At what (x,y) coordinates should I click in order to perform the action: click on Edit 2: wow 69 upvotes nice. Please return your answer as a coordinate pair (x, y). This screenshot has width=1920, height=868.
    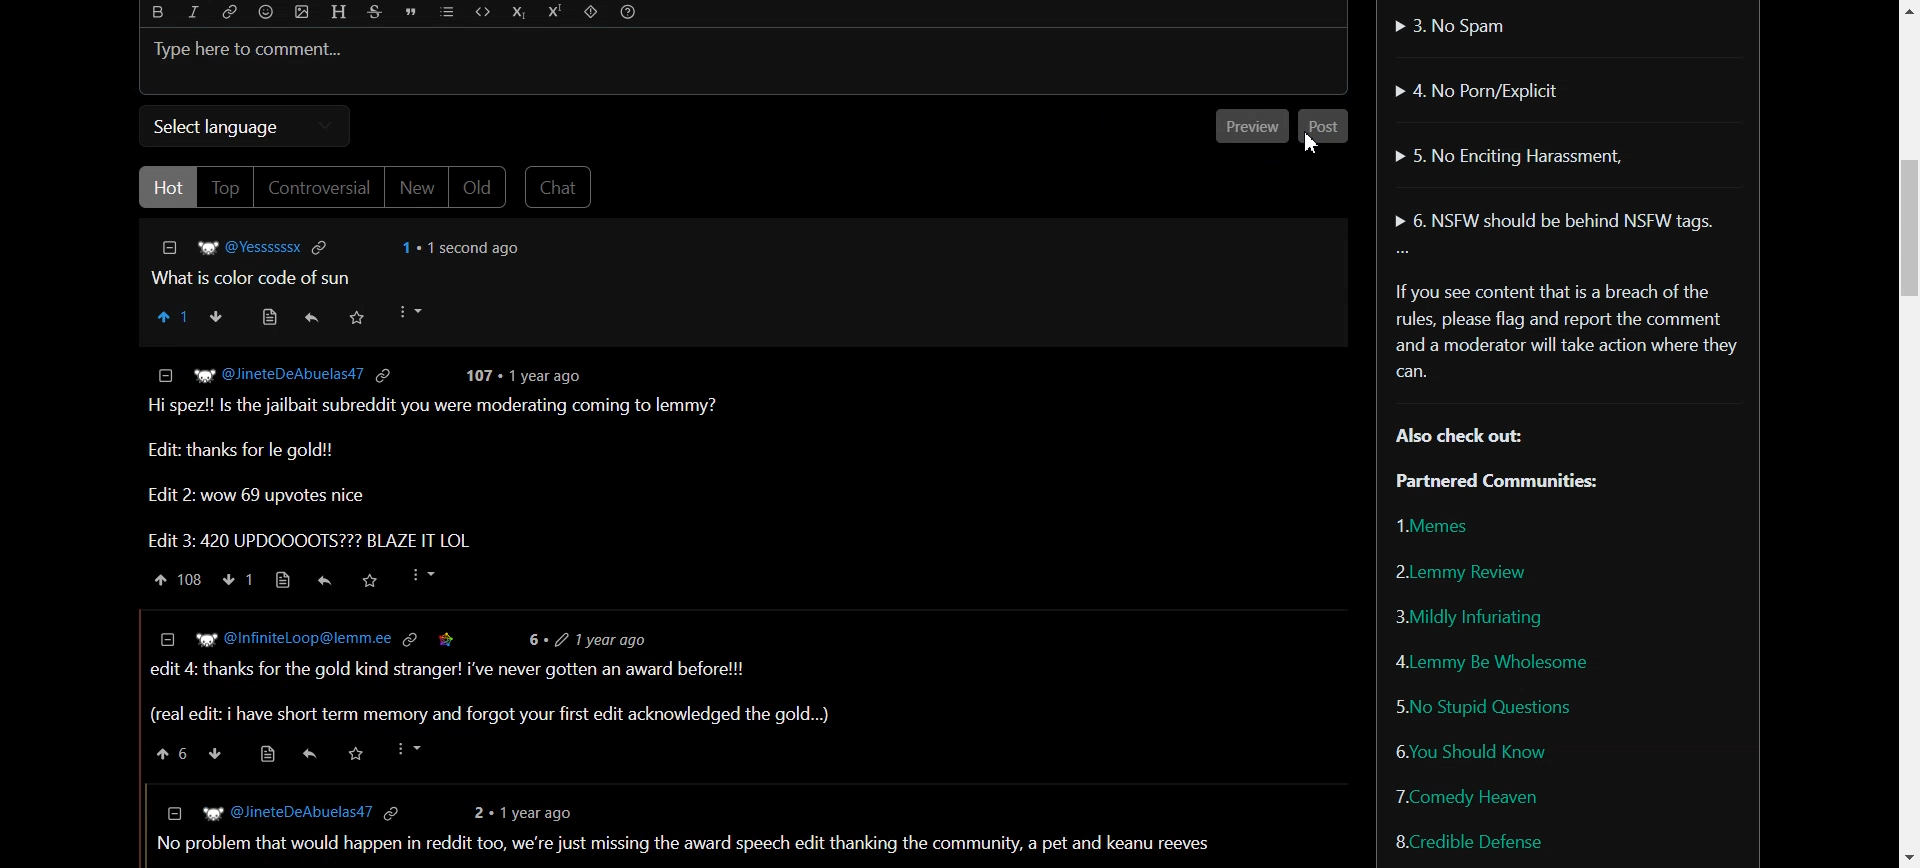
    Looking at the image, I should click on (263, 496).